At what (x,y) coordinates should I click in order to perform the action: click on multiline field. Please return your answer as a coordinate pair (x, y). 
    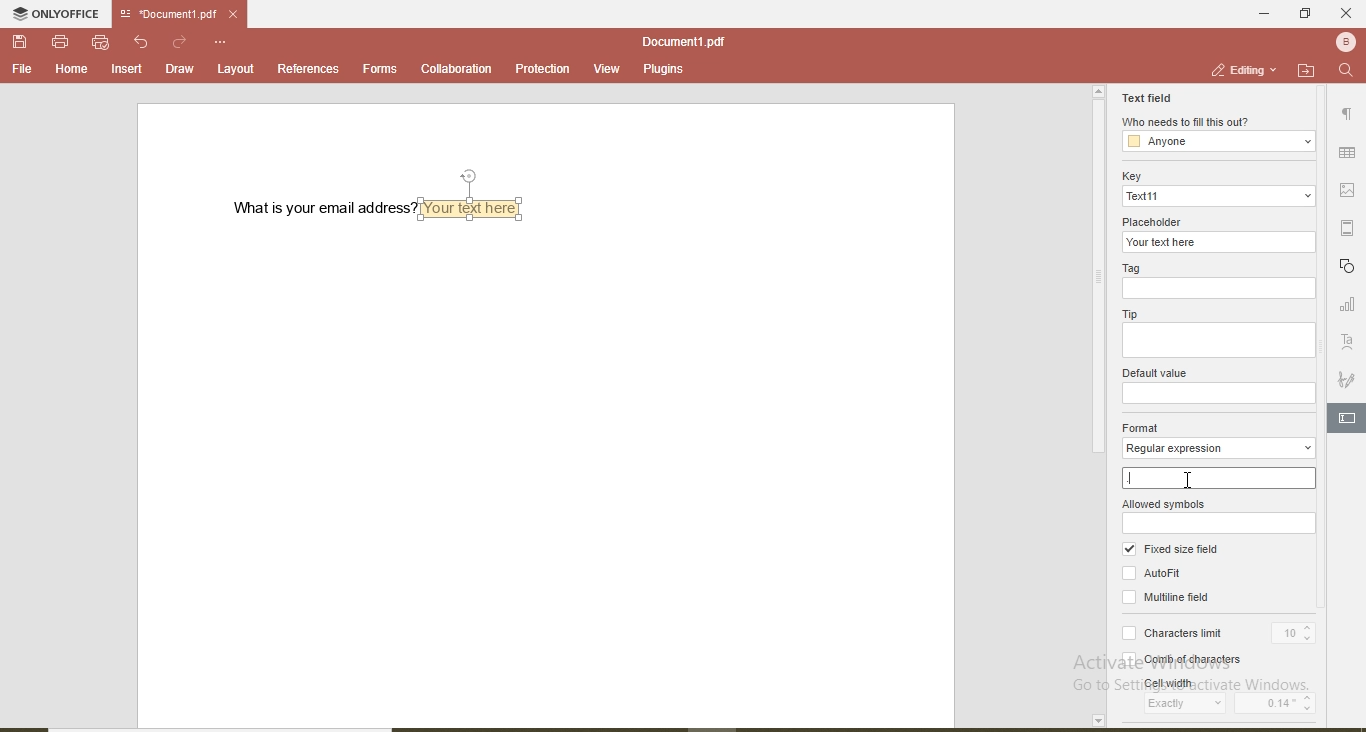
    Looking at the image, I should click on (1171, 599).